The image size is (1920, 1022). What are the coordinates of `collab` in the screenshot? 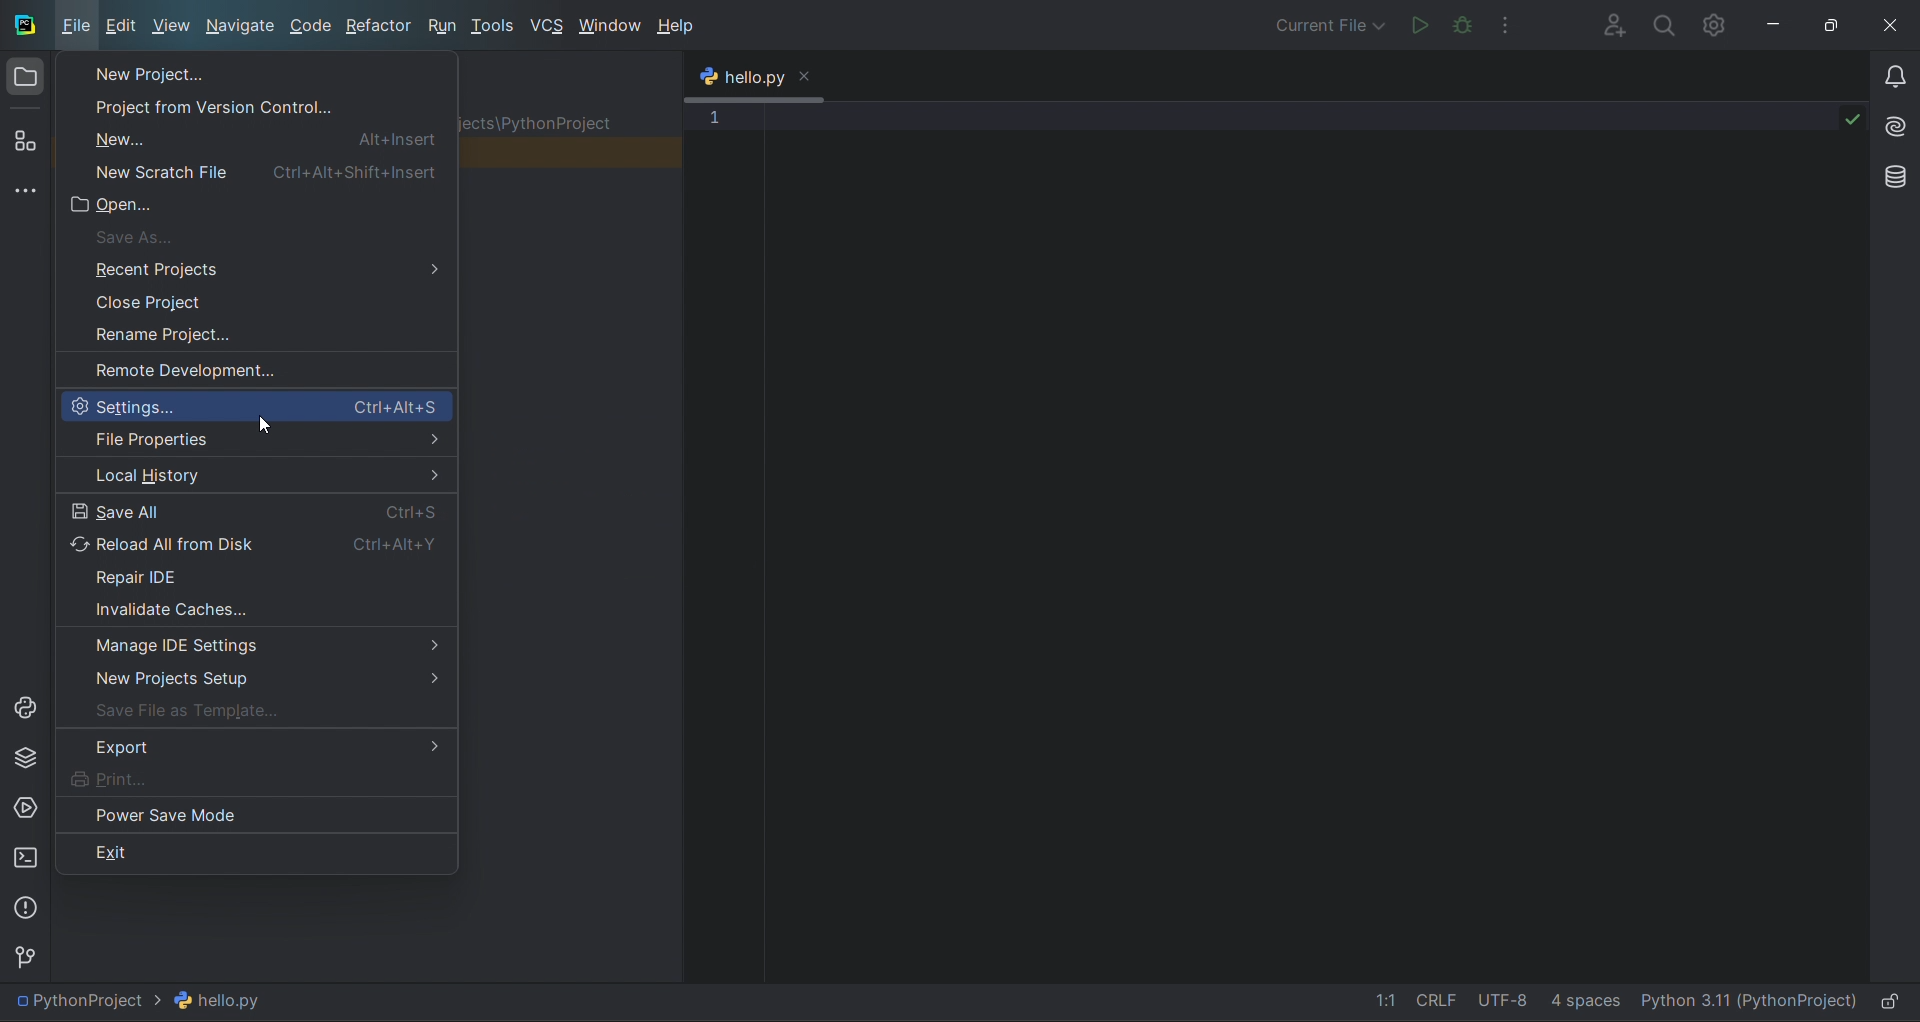 It's located at (1614, 25).